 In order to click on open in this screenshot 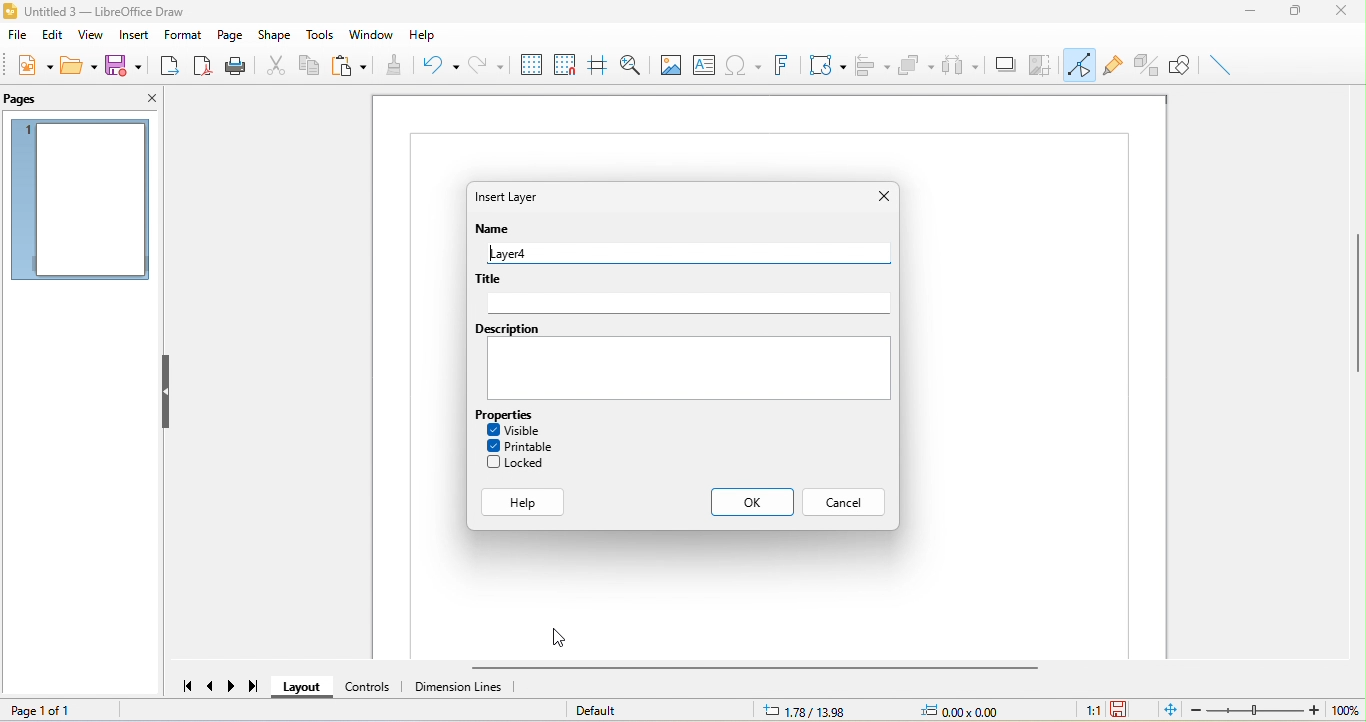, I will do `click(80, 67)`.